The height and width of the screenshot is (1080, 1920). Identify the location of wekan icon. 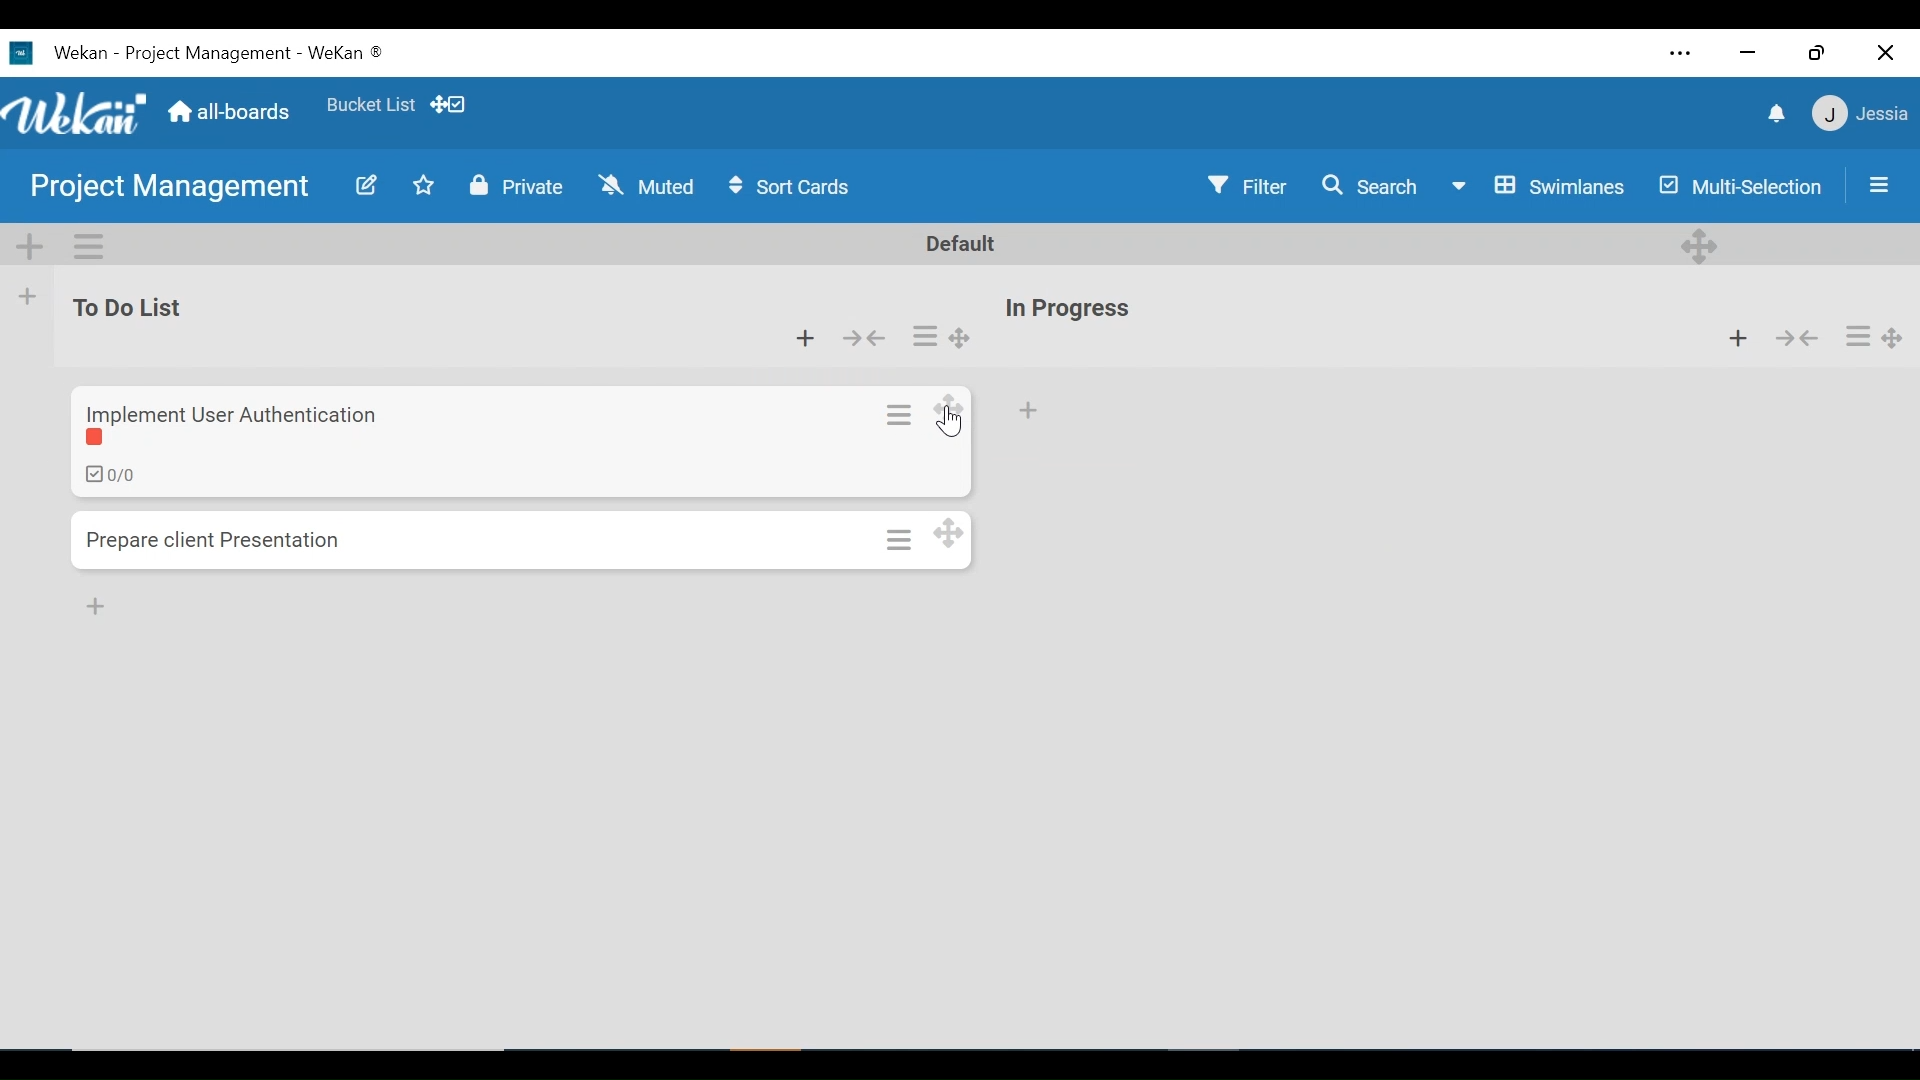
(26, 53).